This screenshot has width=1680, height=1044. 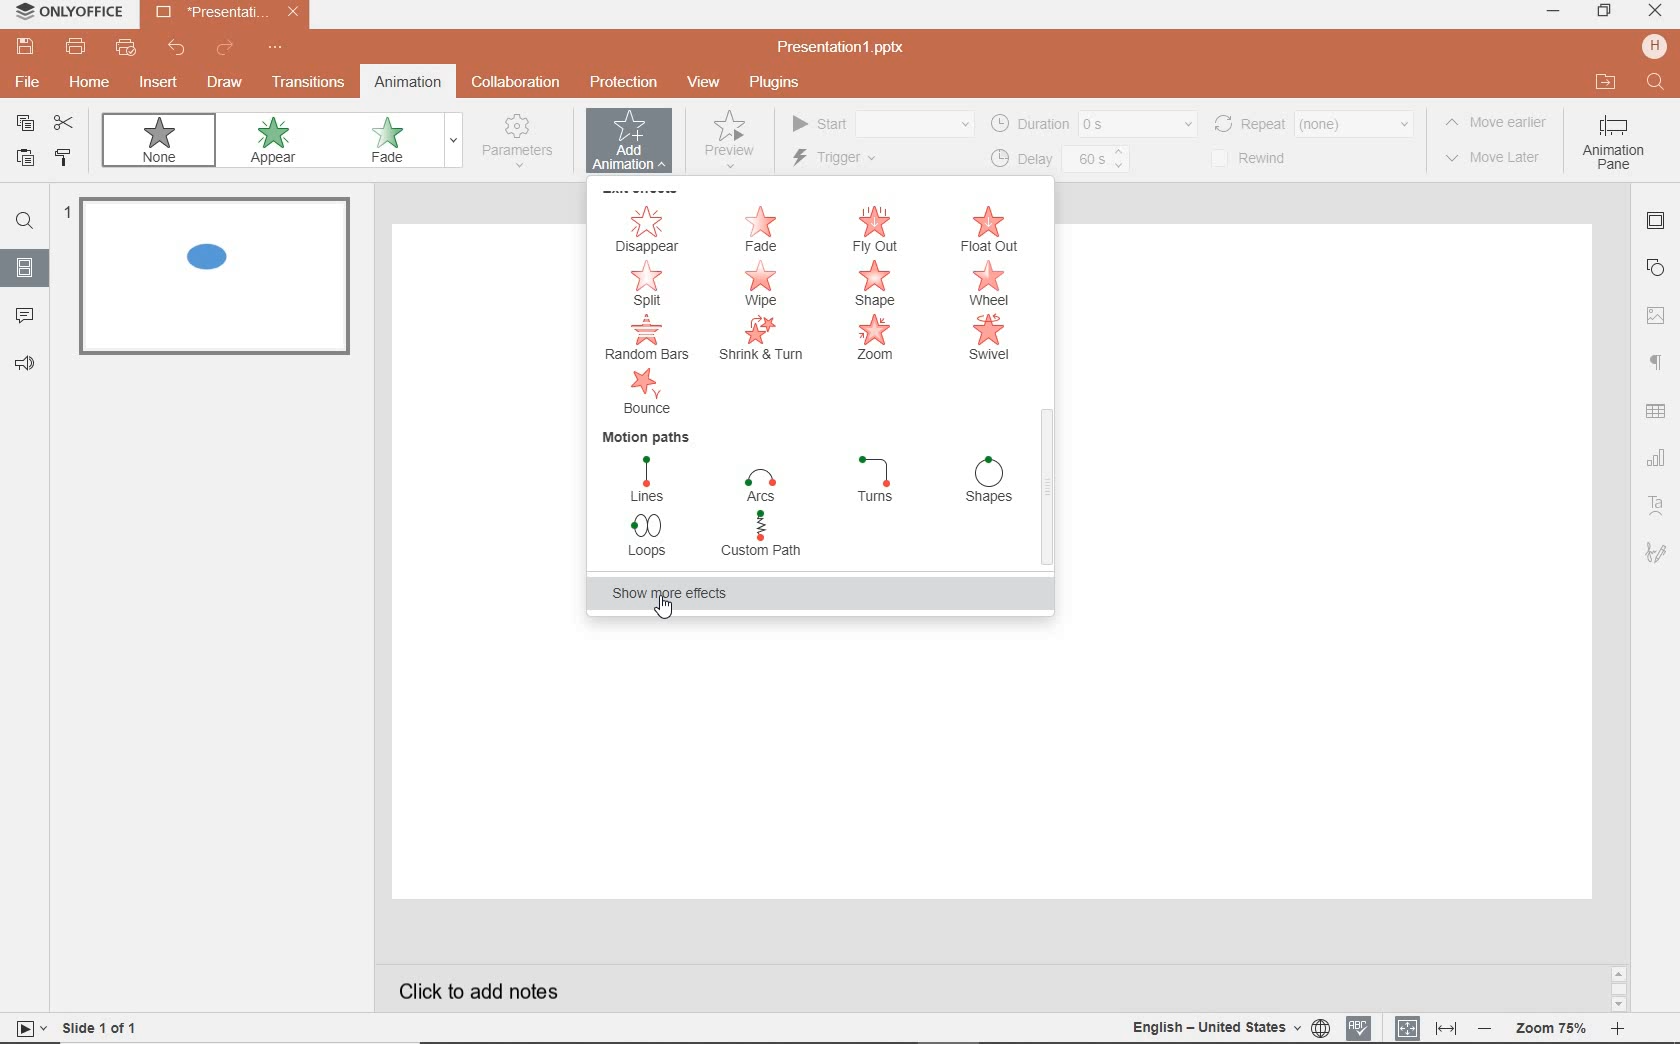 What do you see at coordinates (1357, 1027) in the screenshot?
I see `spell checking` at bounding box center [1357, 1027].